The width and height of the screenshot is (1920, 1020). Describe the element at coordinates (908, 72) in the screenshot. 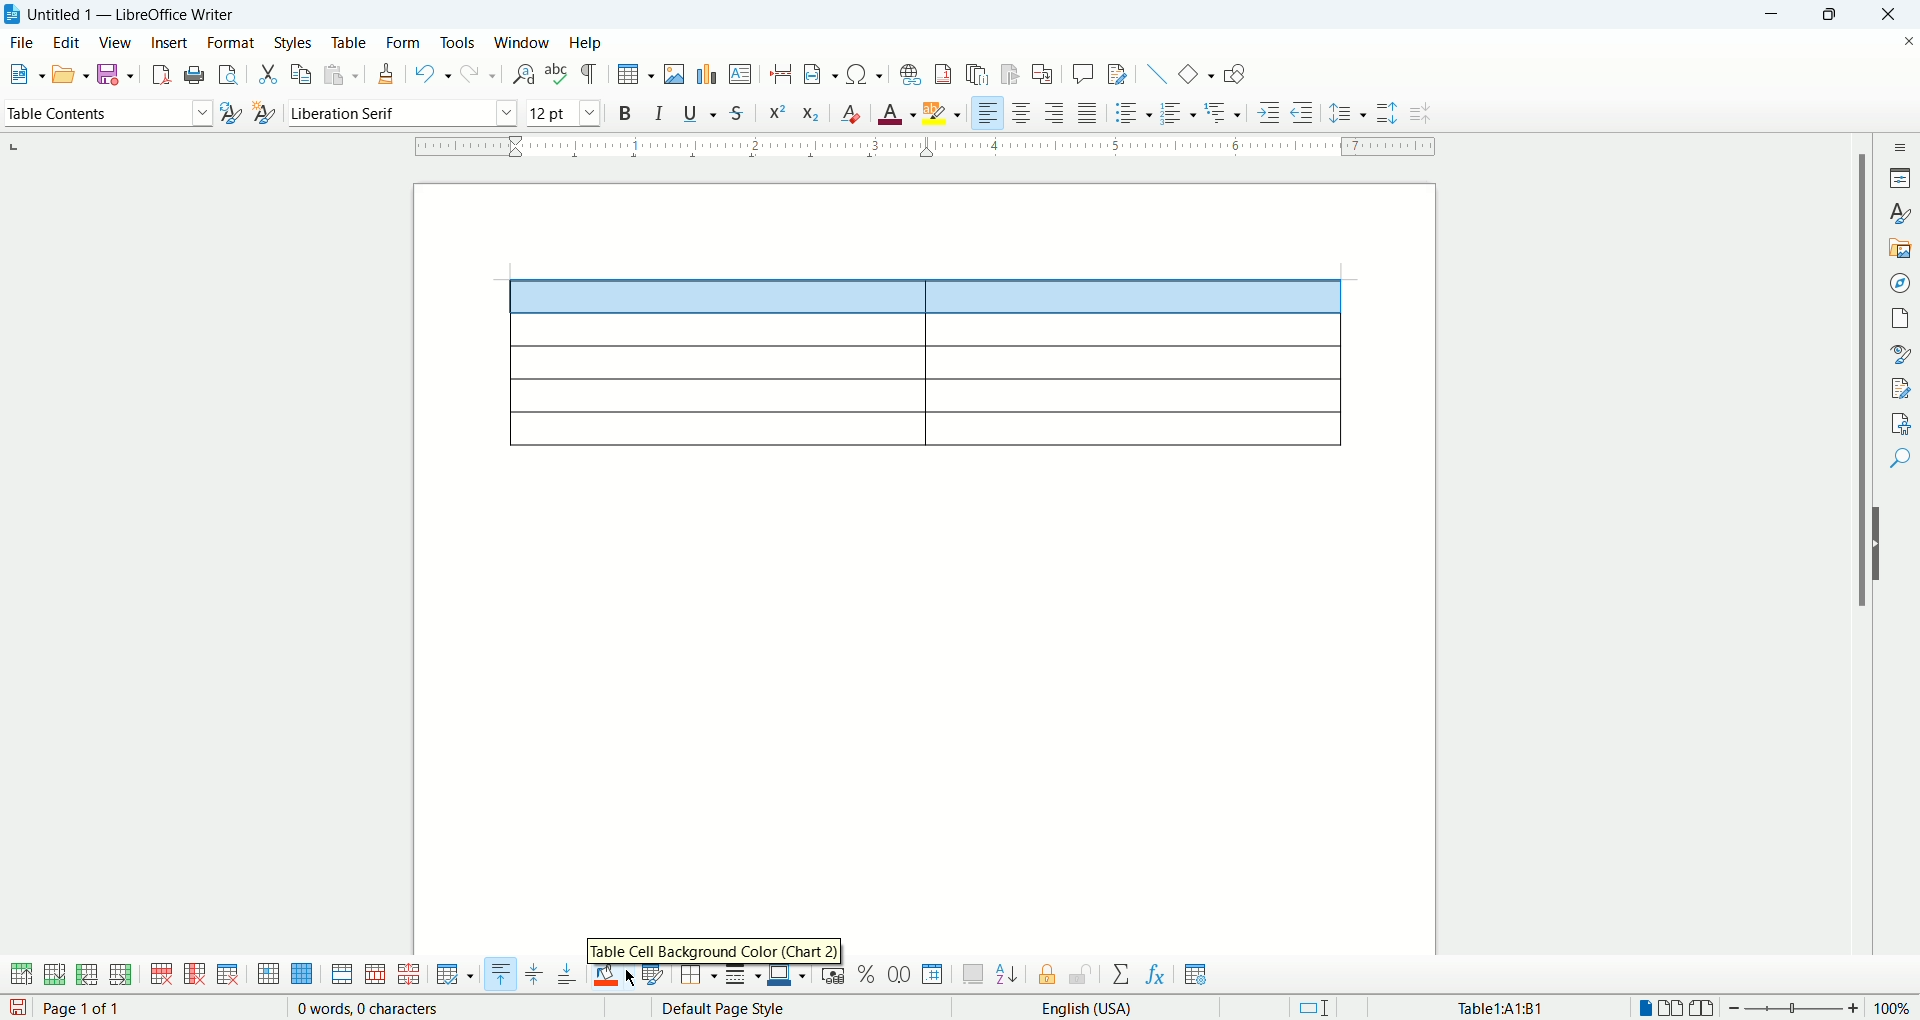

I see `insert hyperlink` at that location.